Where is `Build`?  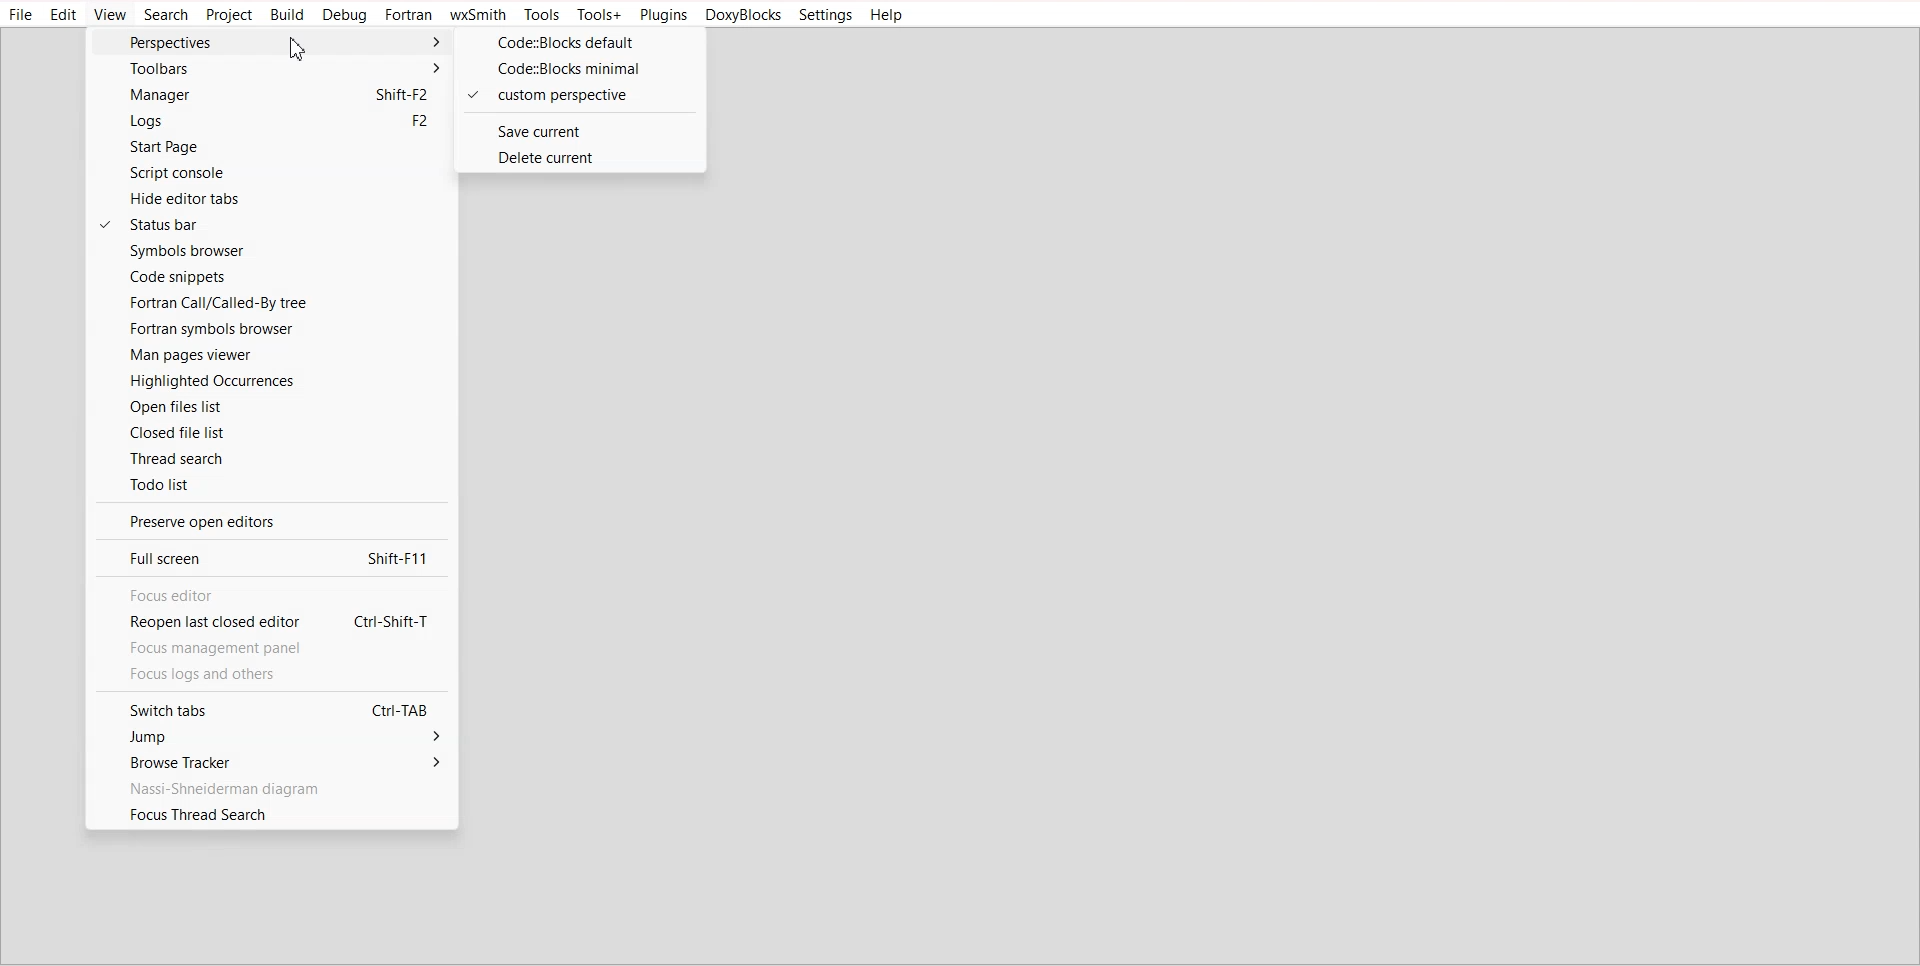 Build is located at coordinates (288, 15).